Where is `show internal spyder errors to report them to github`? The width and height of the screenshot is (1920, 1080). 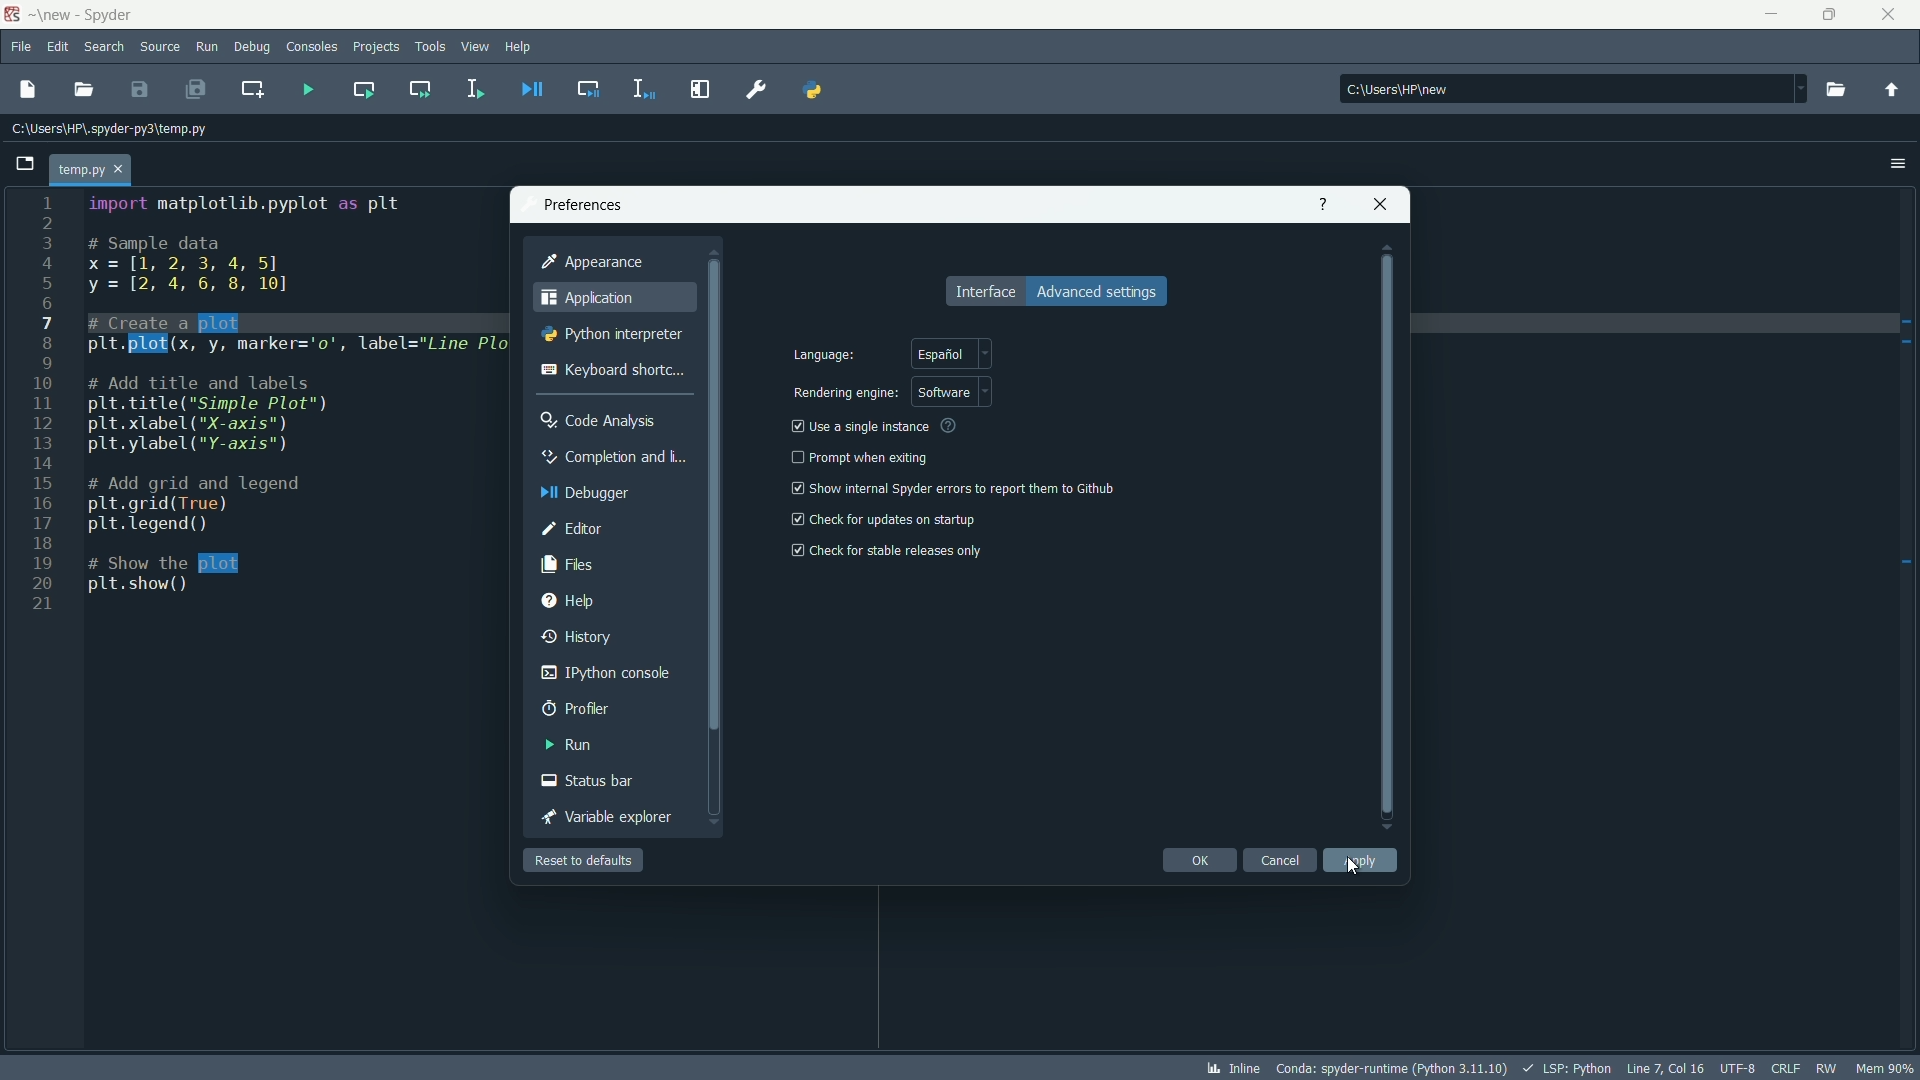
show internal spyder errors to report them to github is located at coordinates (967, 488).